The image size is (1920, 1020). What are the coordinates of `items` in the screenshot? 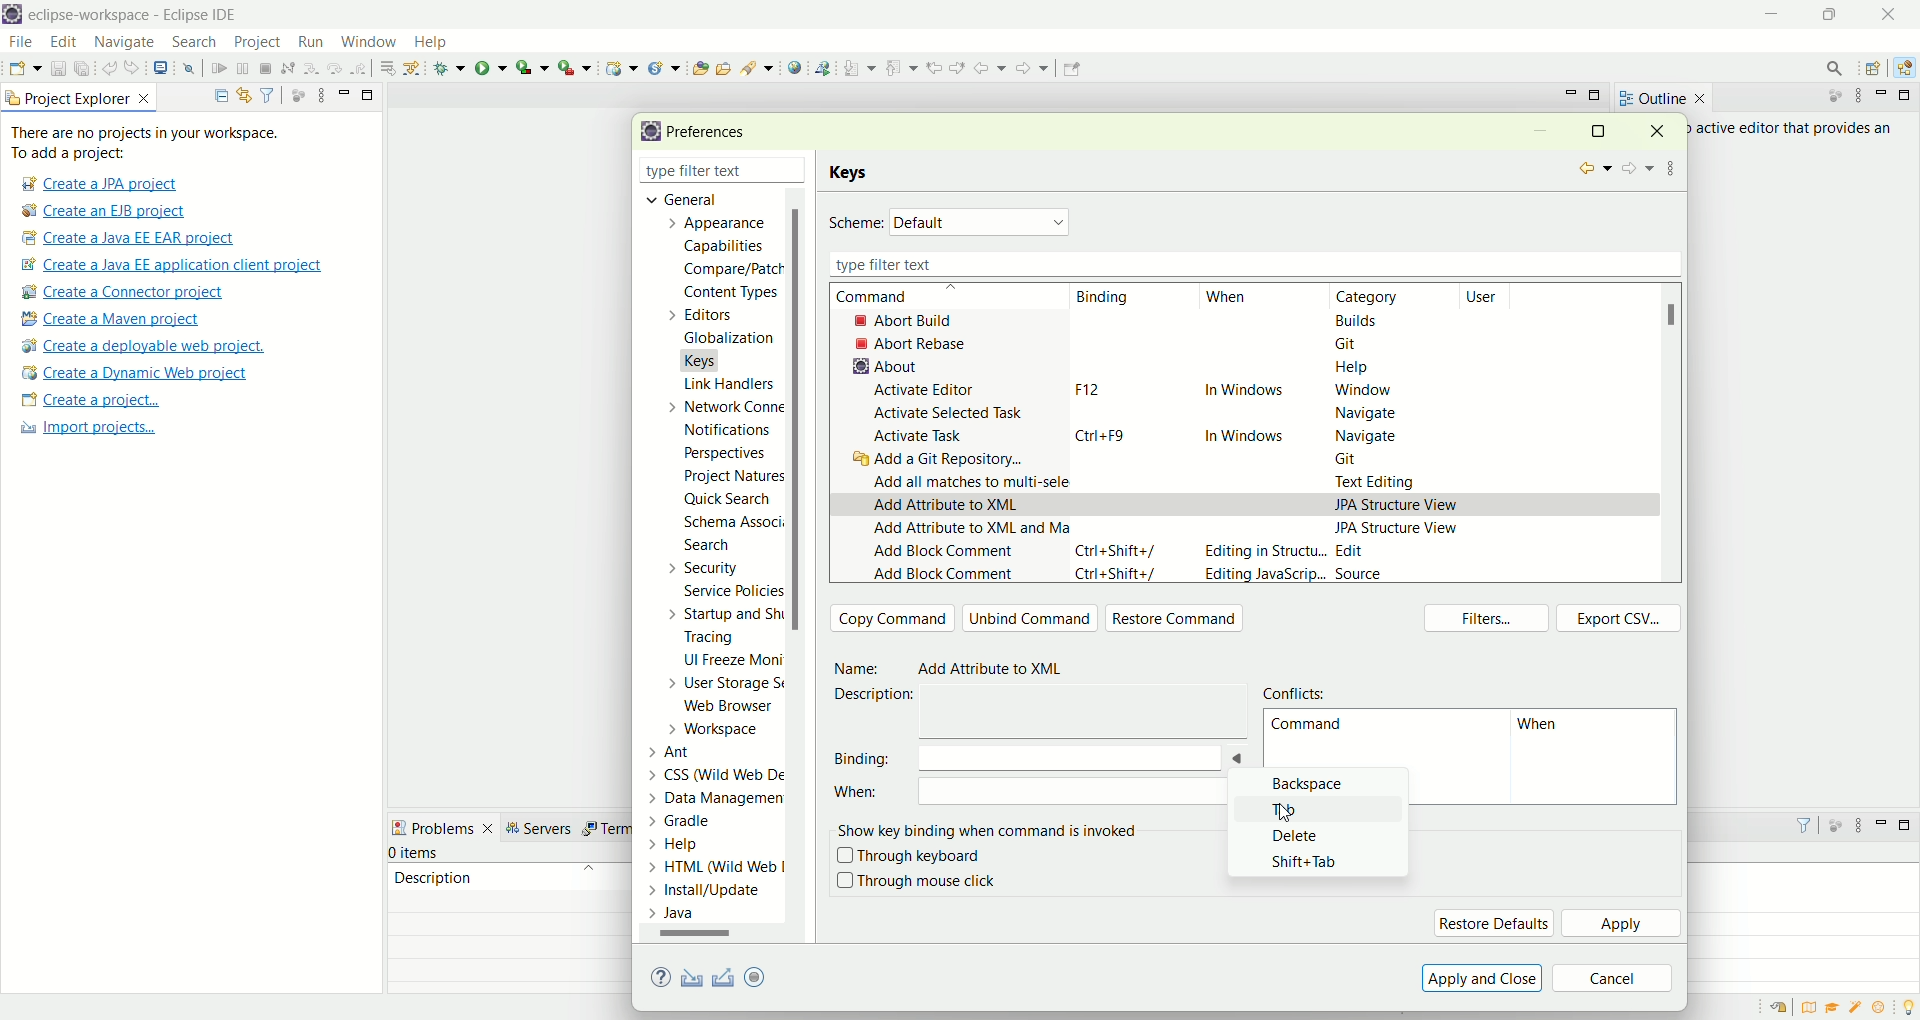 It's located at (416, 853).